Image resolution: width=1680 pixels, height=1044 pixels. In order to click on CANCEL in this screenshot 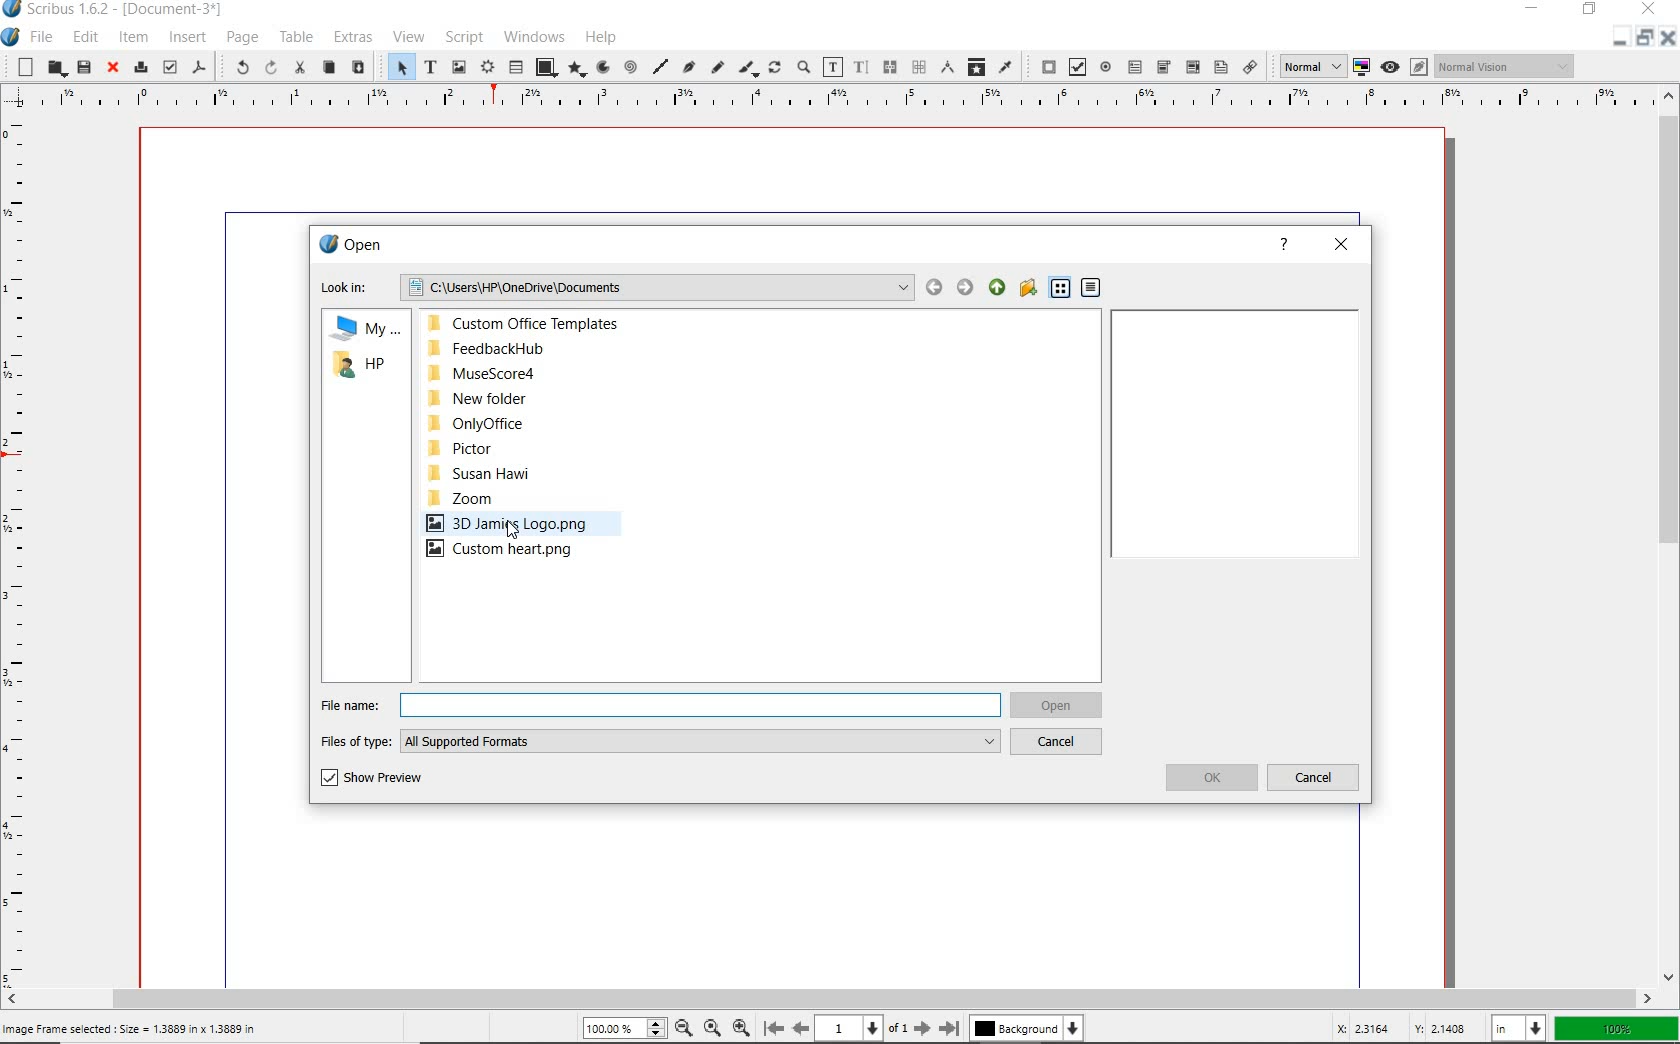, I will do `click(1059, 743)`.